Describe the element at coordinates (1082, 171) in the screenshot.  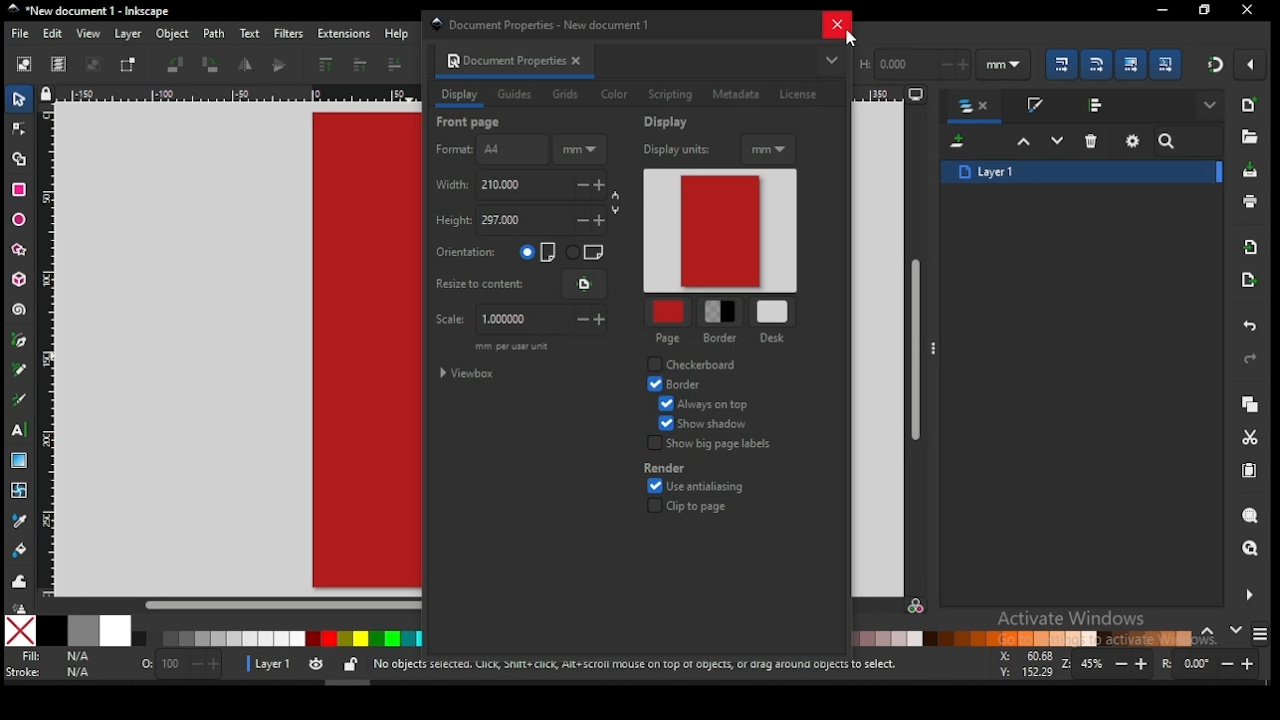
I see `layer 1` at that location.